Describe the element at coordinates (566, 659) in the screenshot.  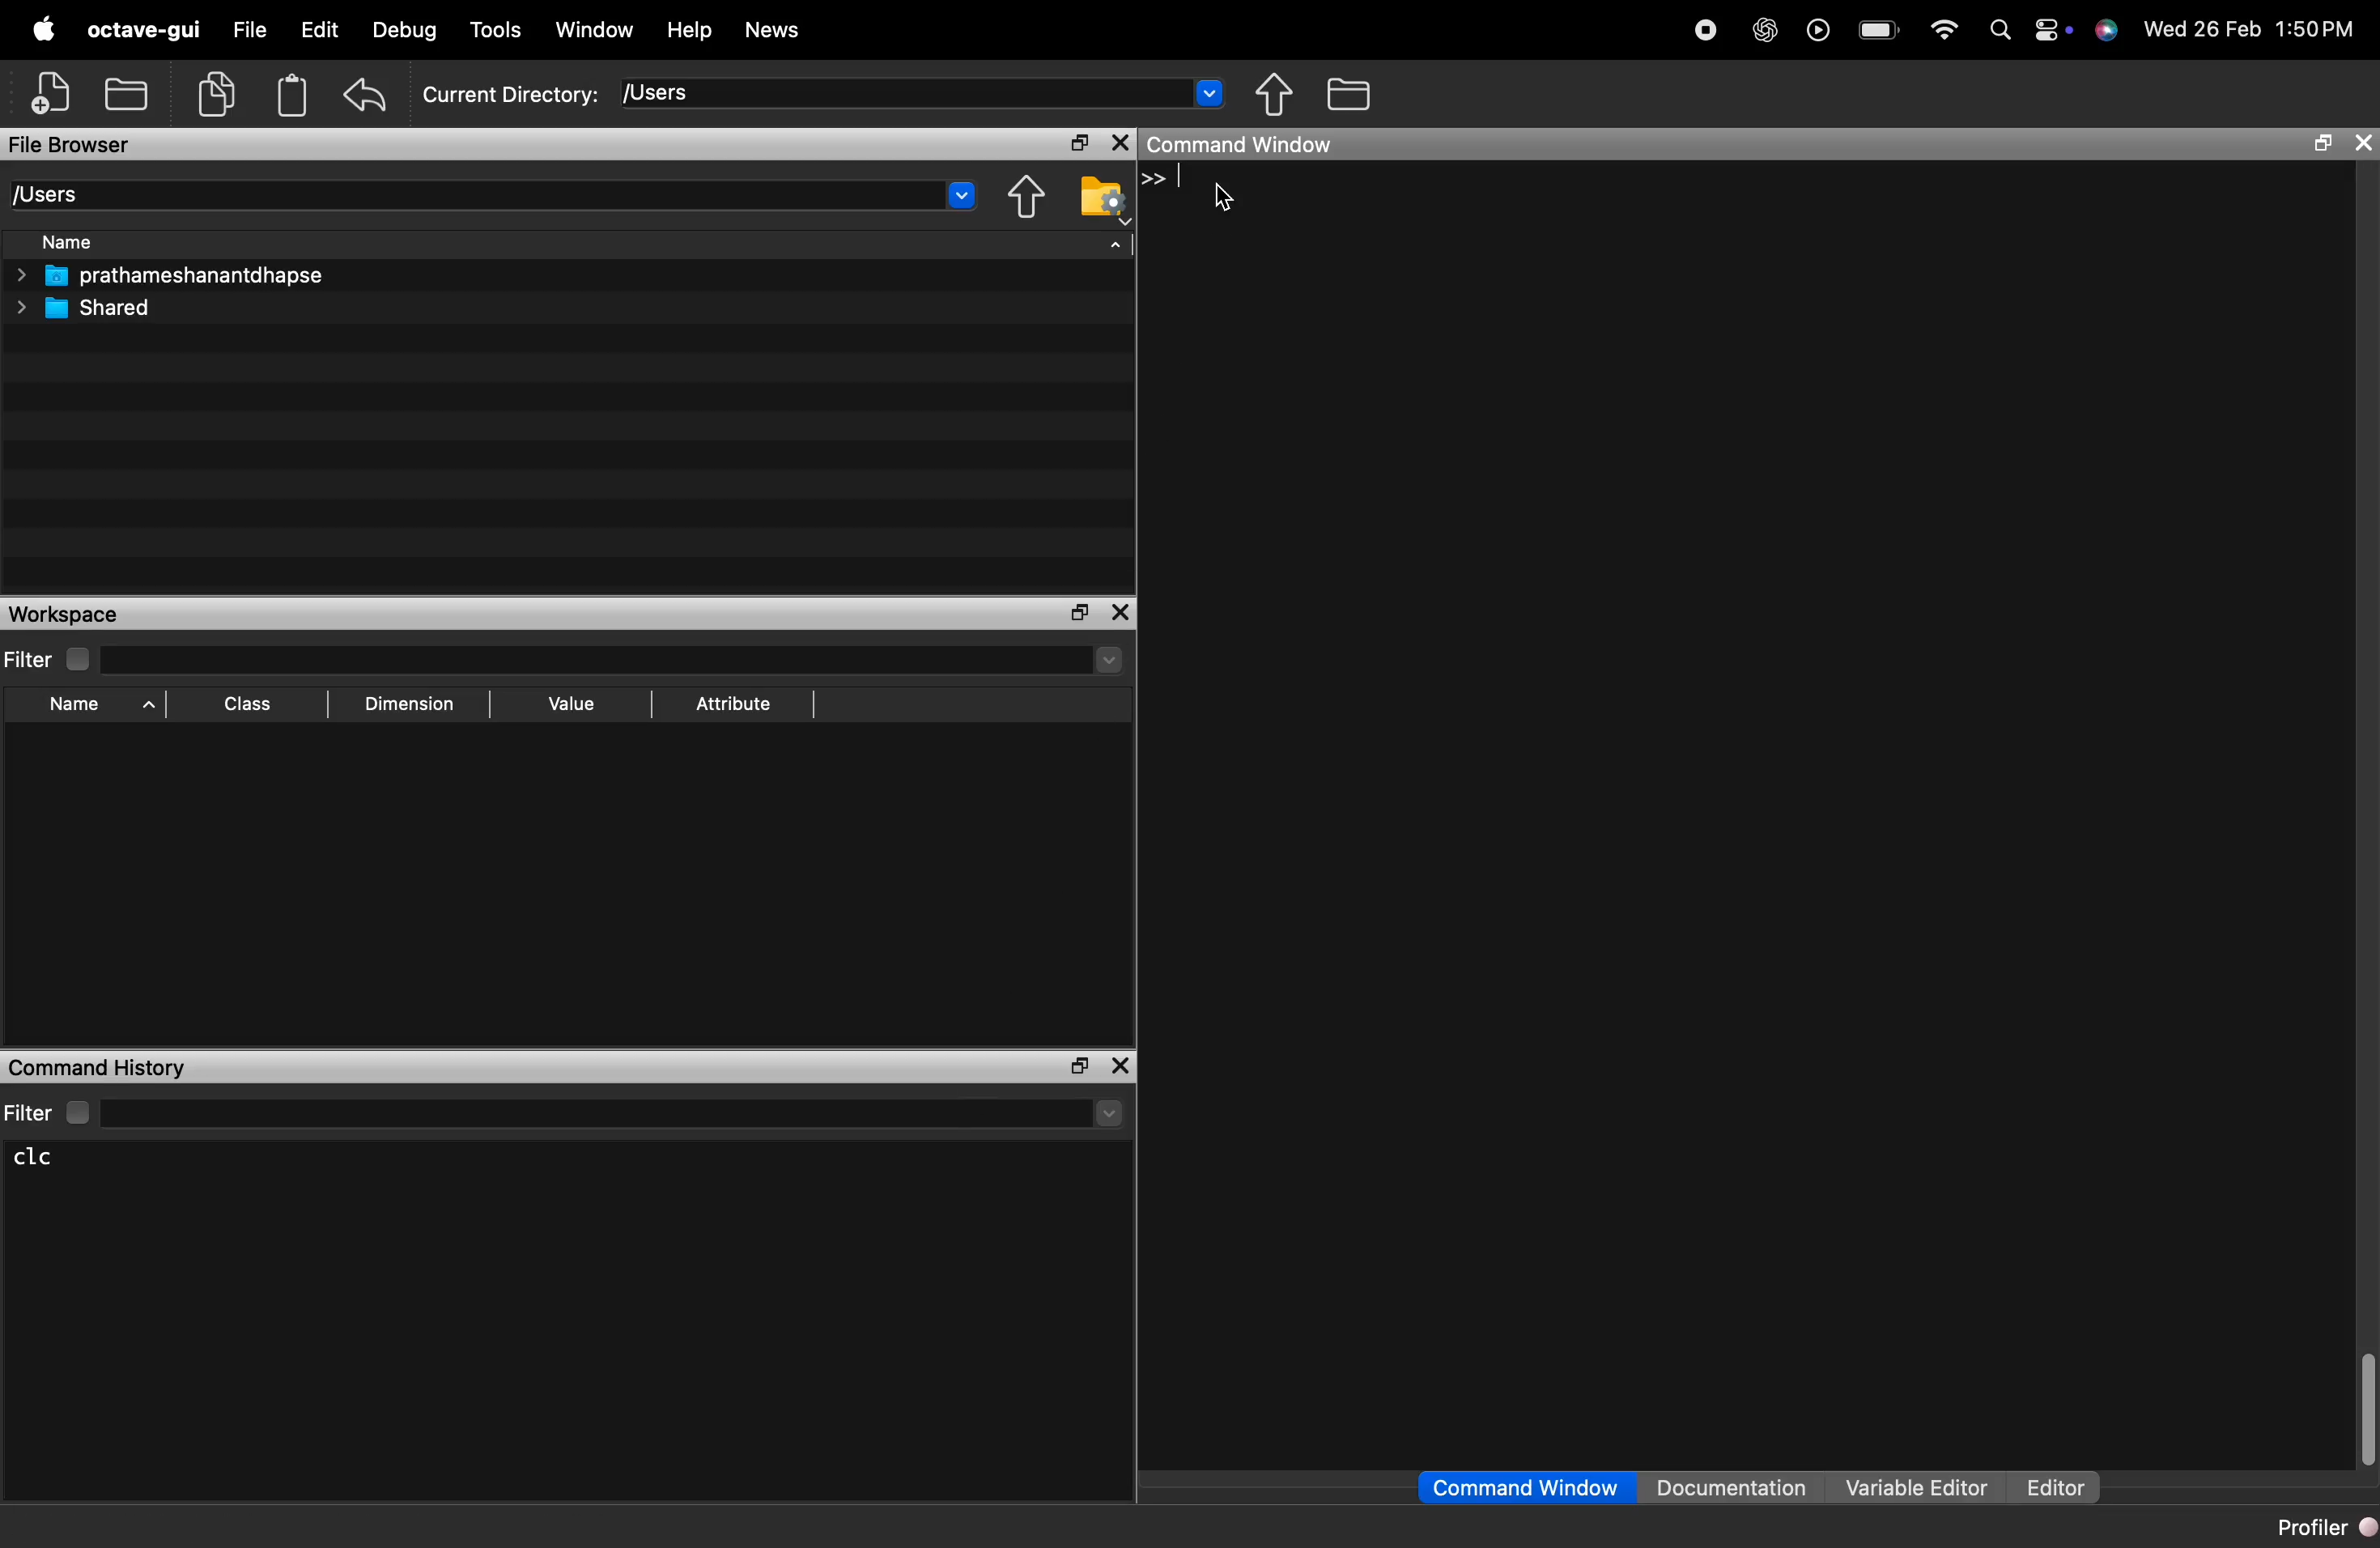
I see `filter` at that location.